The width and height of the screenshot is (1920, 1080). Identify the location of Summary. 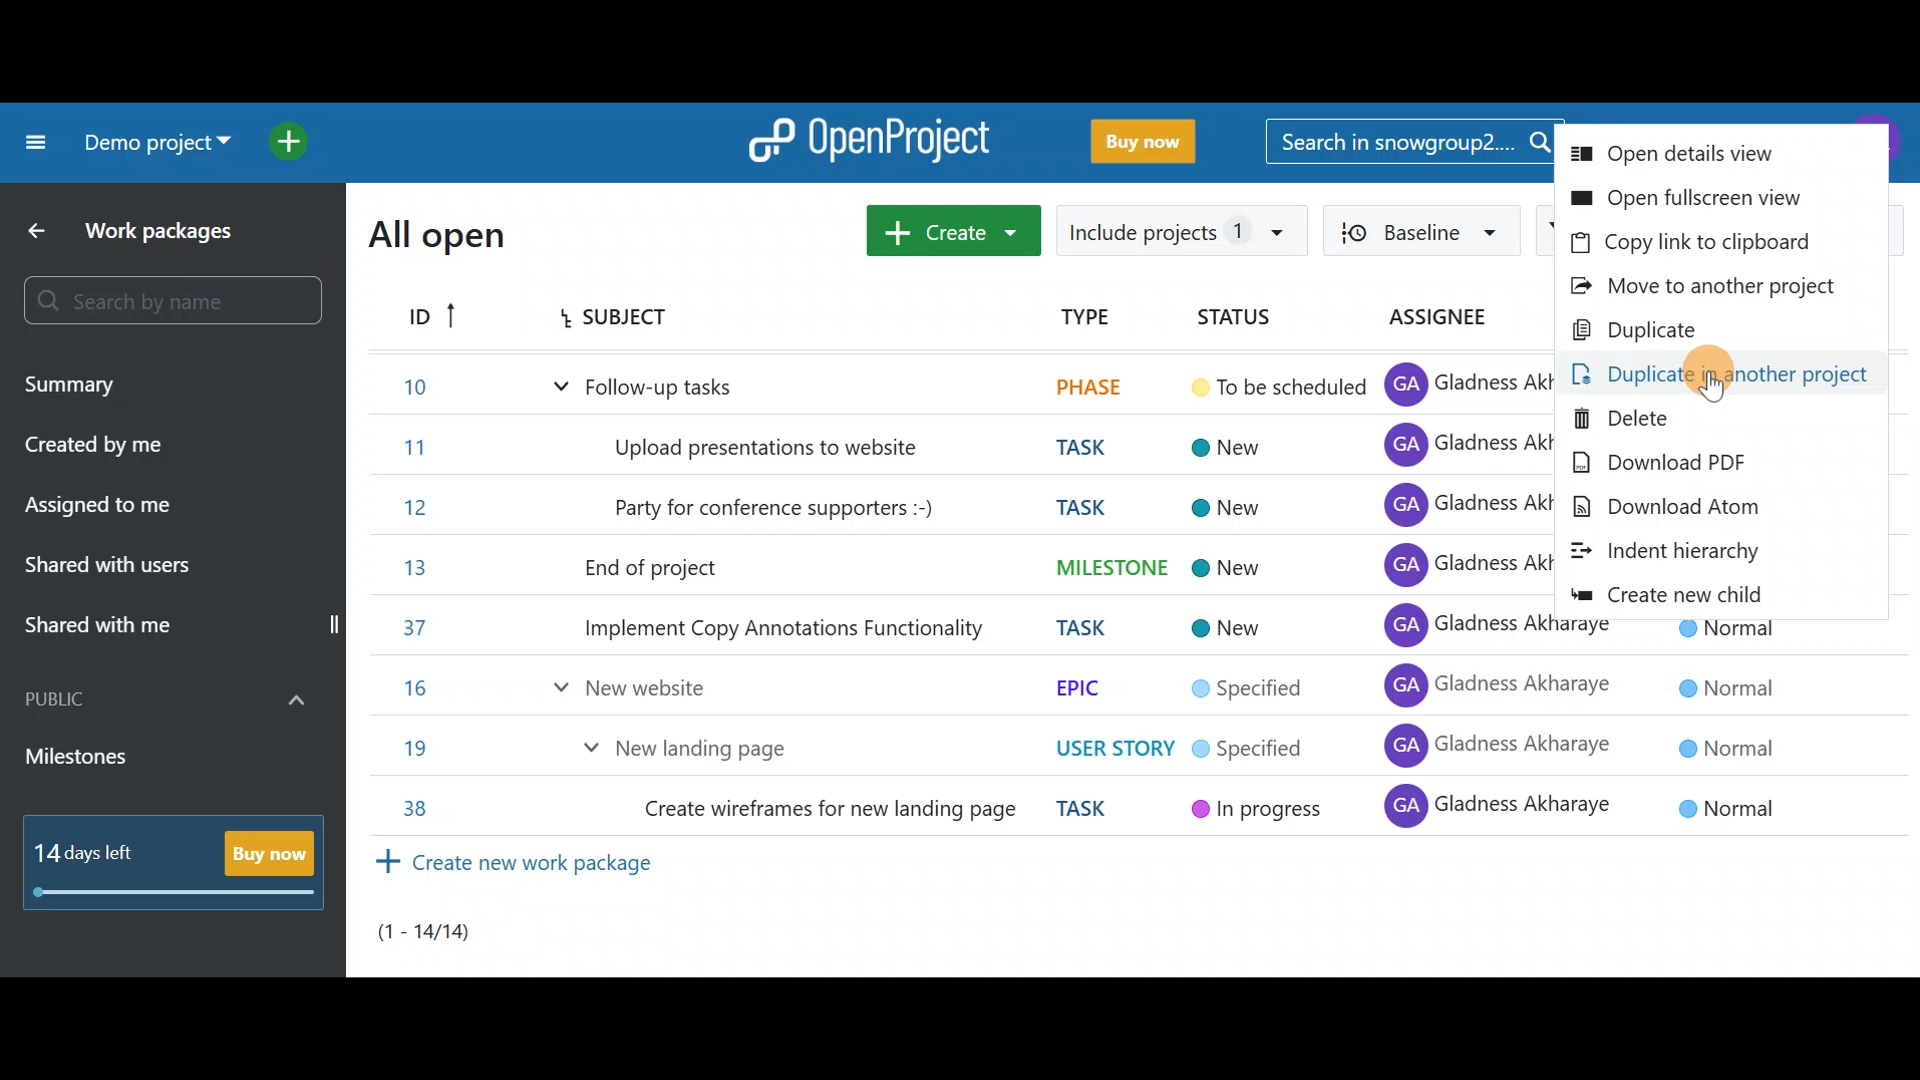
(124, 384).